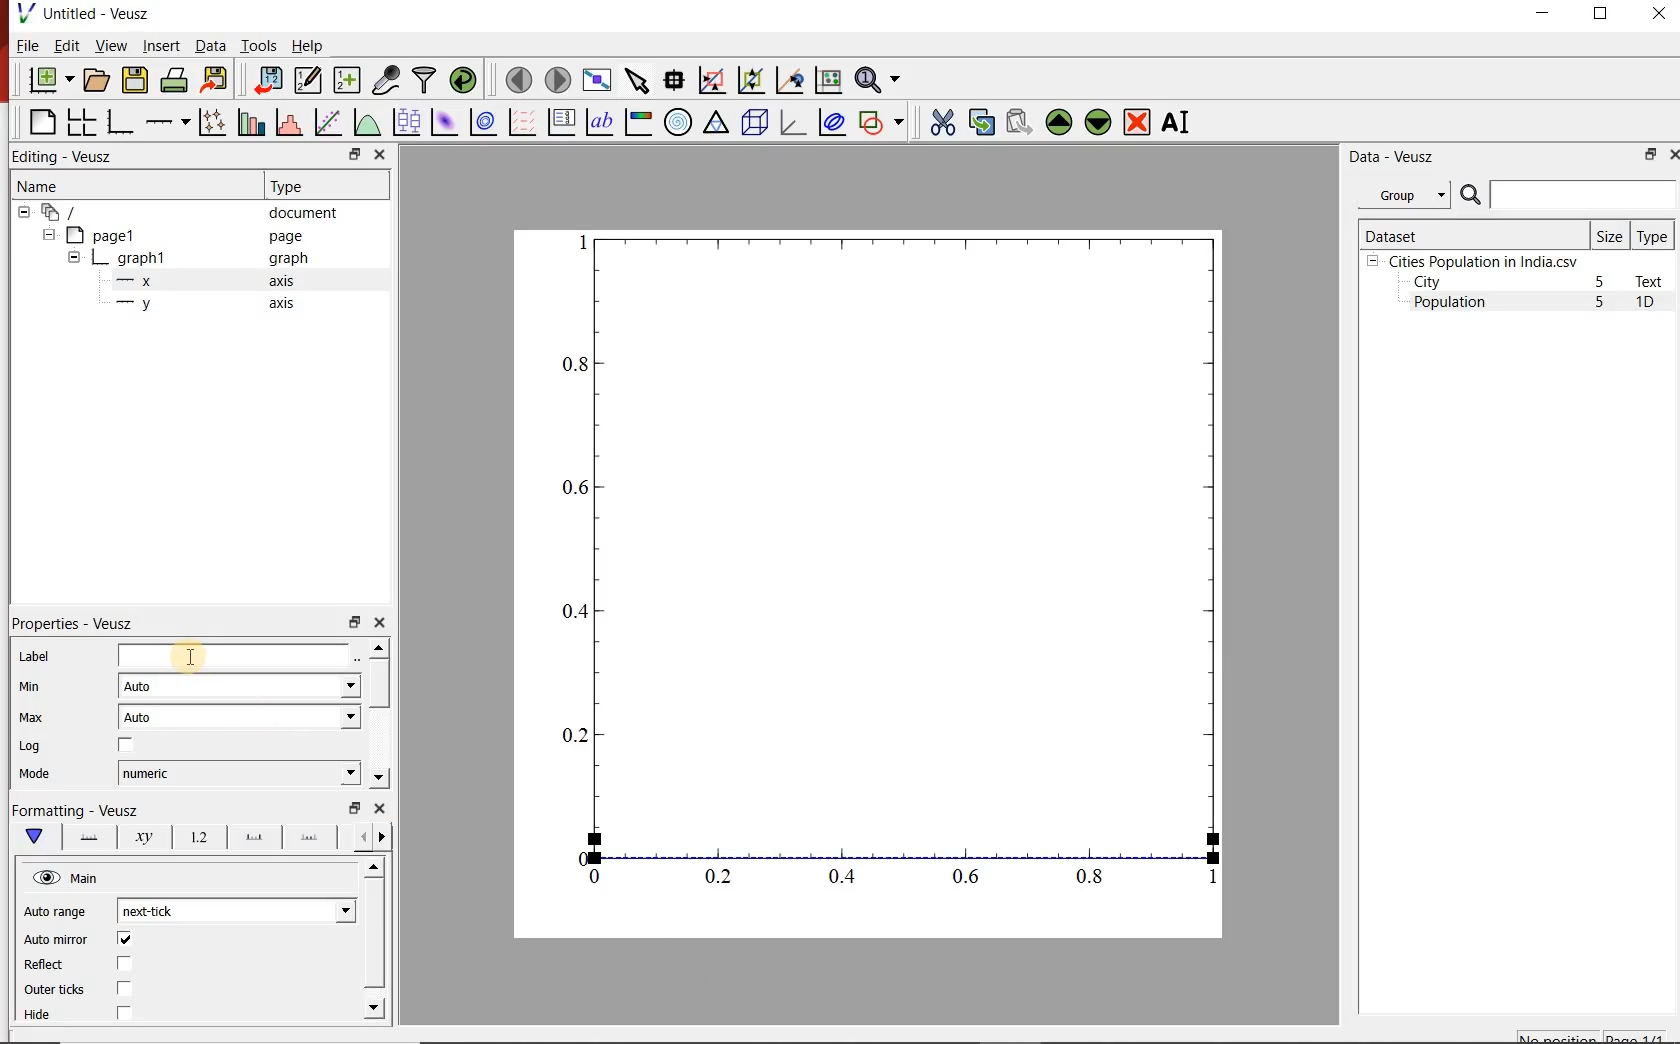 This screenshot has width=1680, height=1044. I want to click on Min, so click(30, 687).